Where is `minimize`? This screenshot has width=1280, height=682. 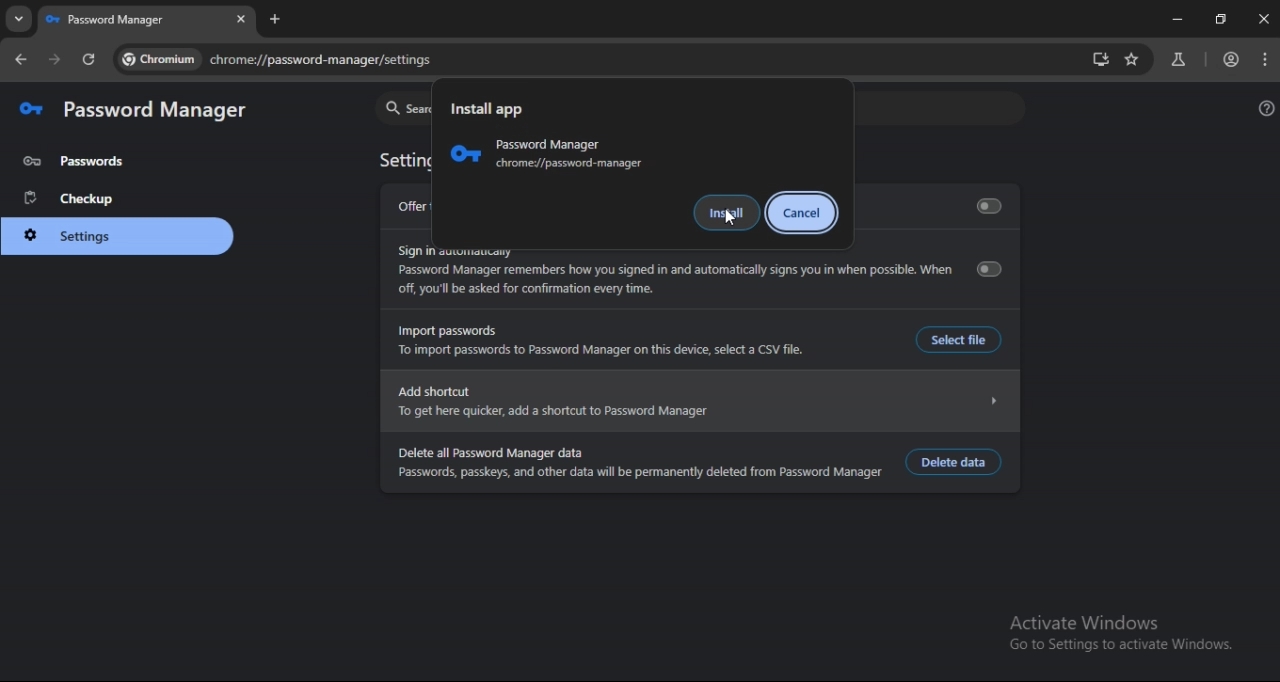 minimize is located at coordinates (1175, 19).